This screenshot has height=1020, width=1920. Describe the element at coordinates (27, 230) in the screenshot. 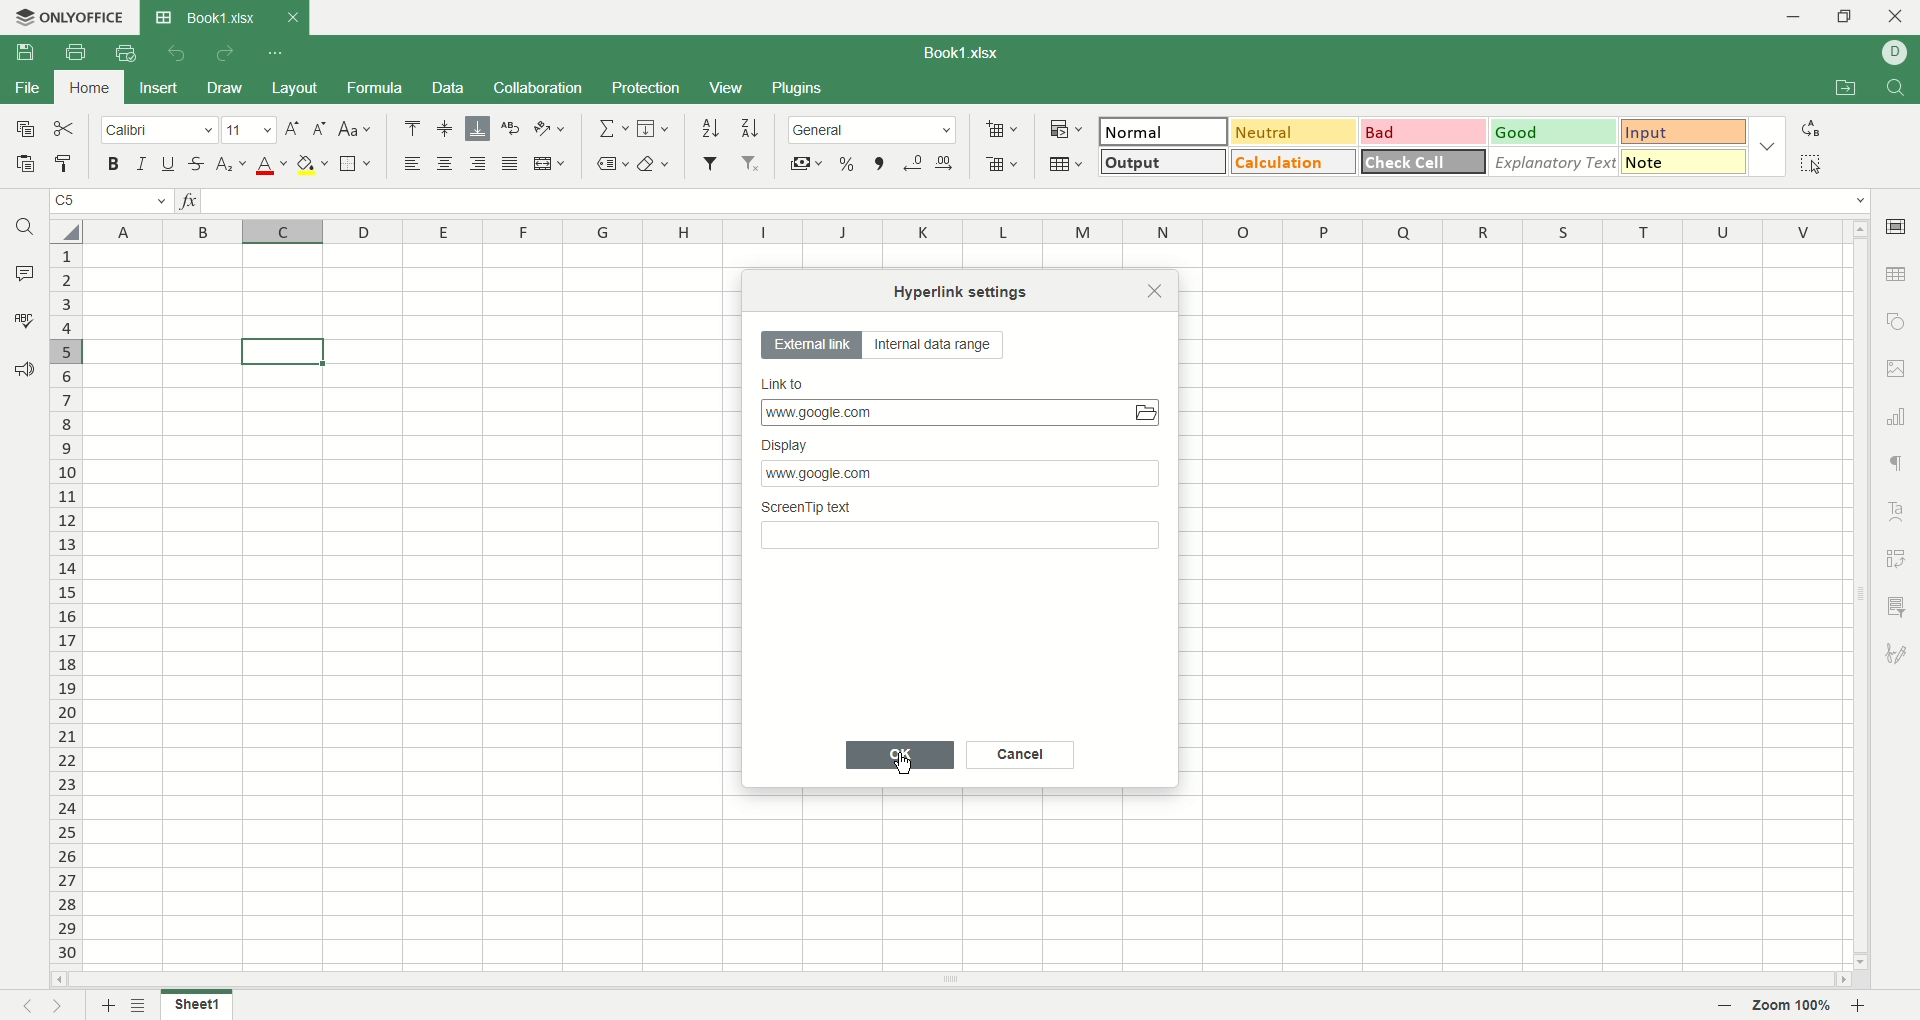

I see `search` at that location.